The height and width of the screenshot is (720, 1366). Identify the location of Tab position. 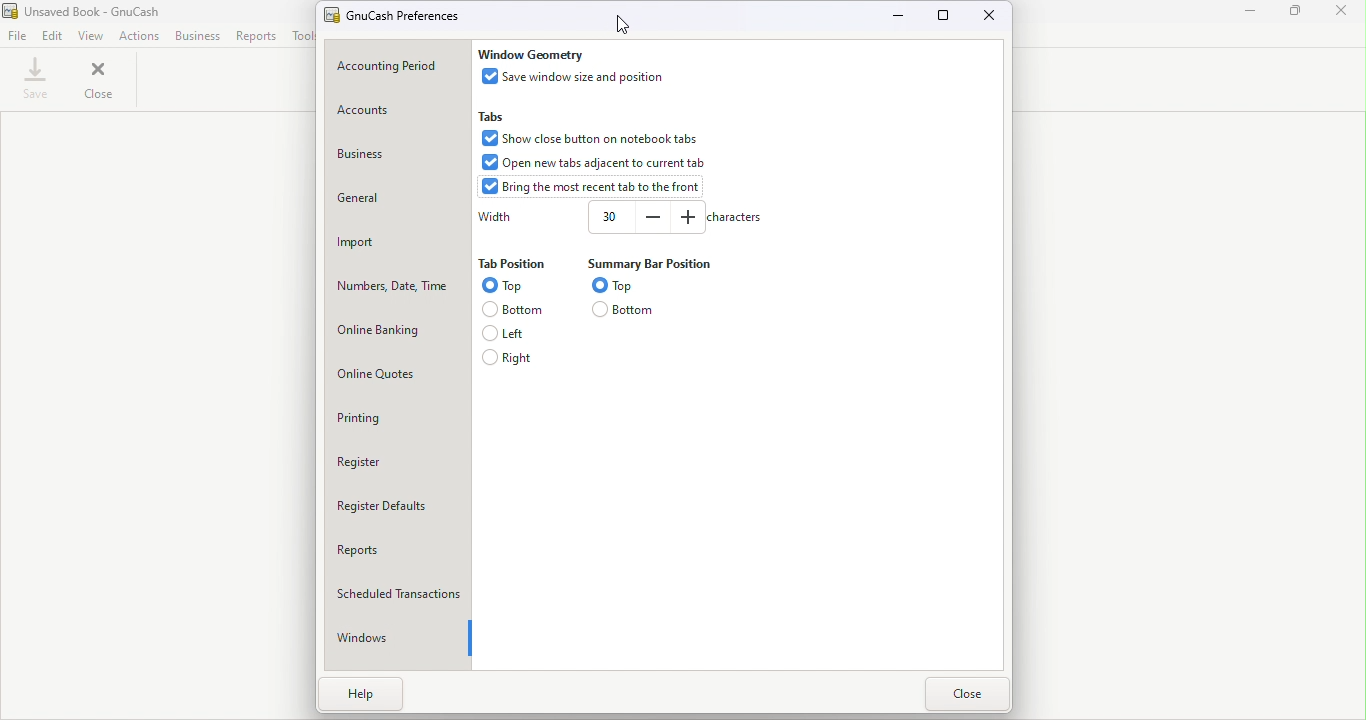
(511, 265).